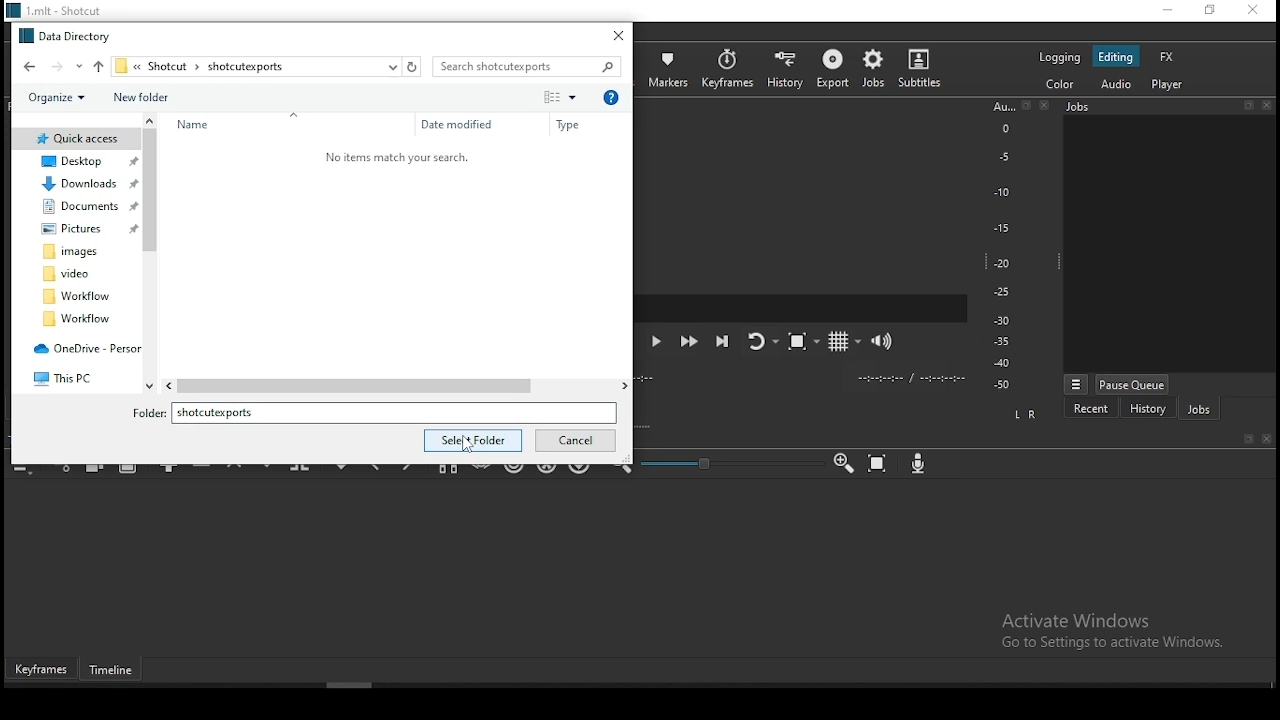 Image resolution: width=1280 pixels, height=720 pixels. I want to click on Jobs, so click(1124, 110).